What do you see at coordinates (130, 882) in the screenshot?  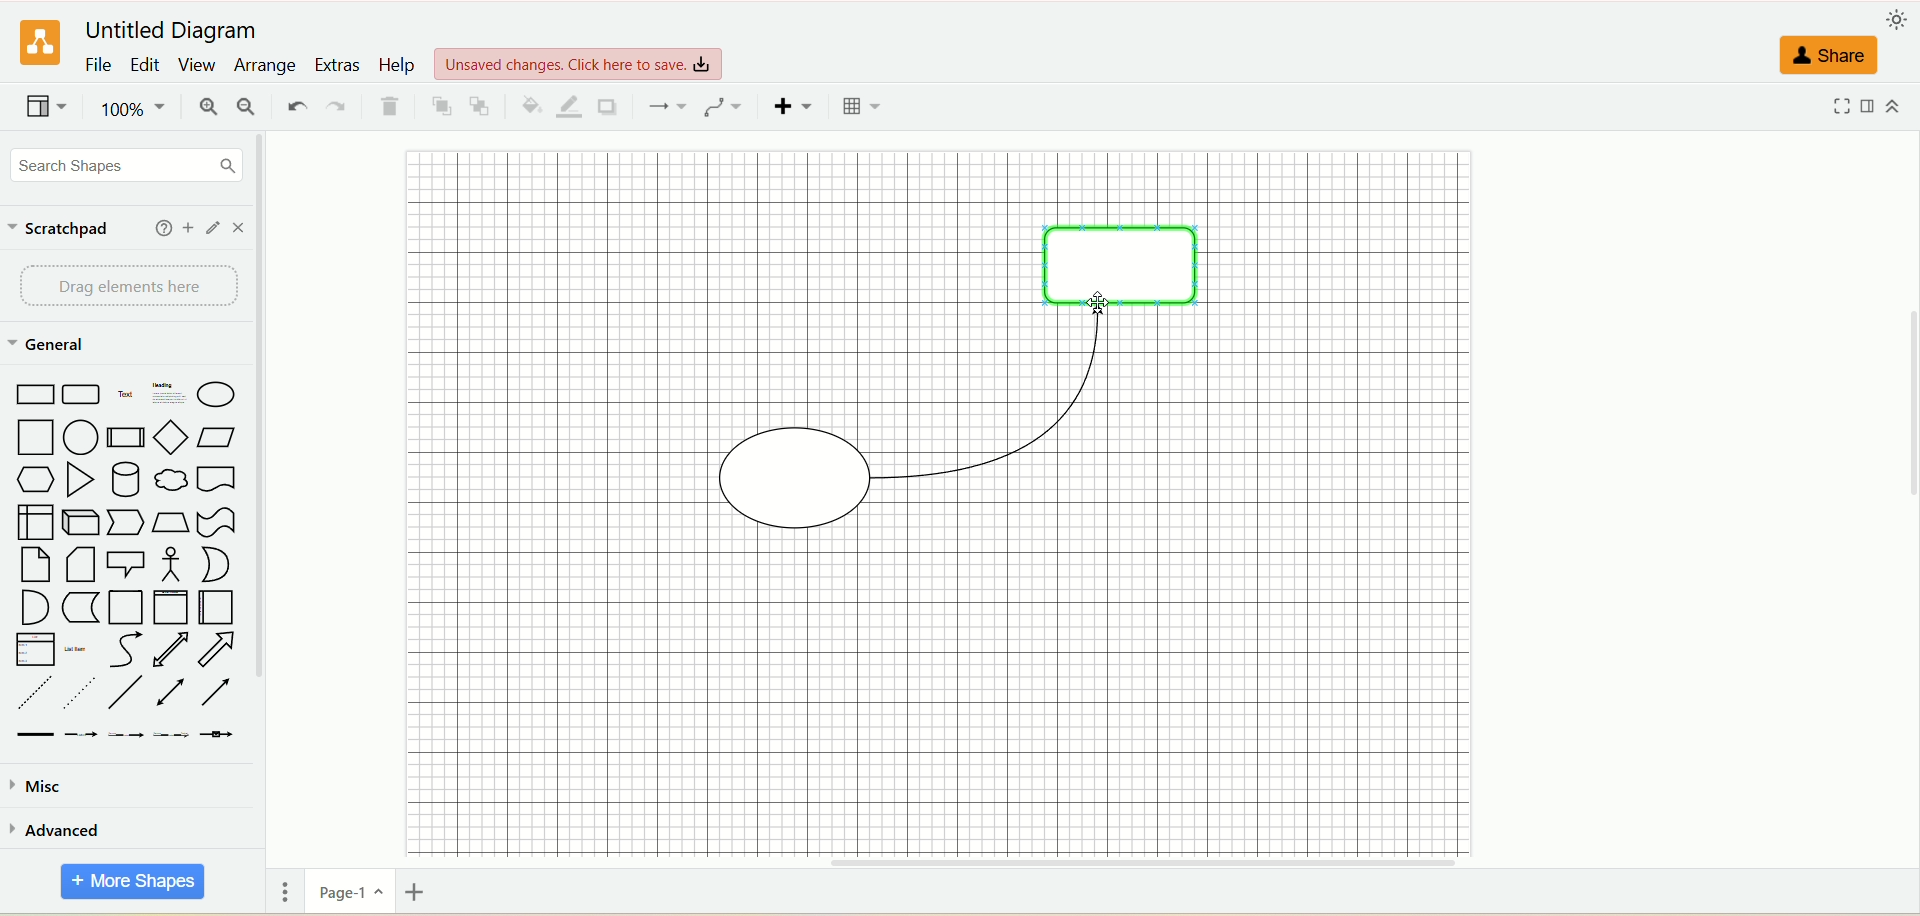 I see `more shapes` at bounding box center [130, 882].